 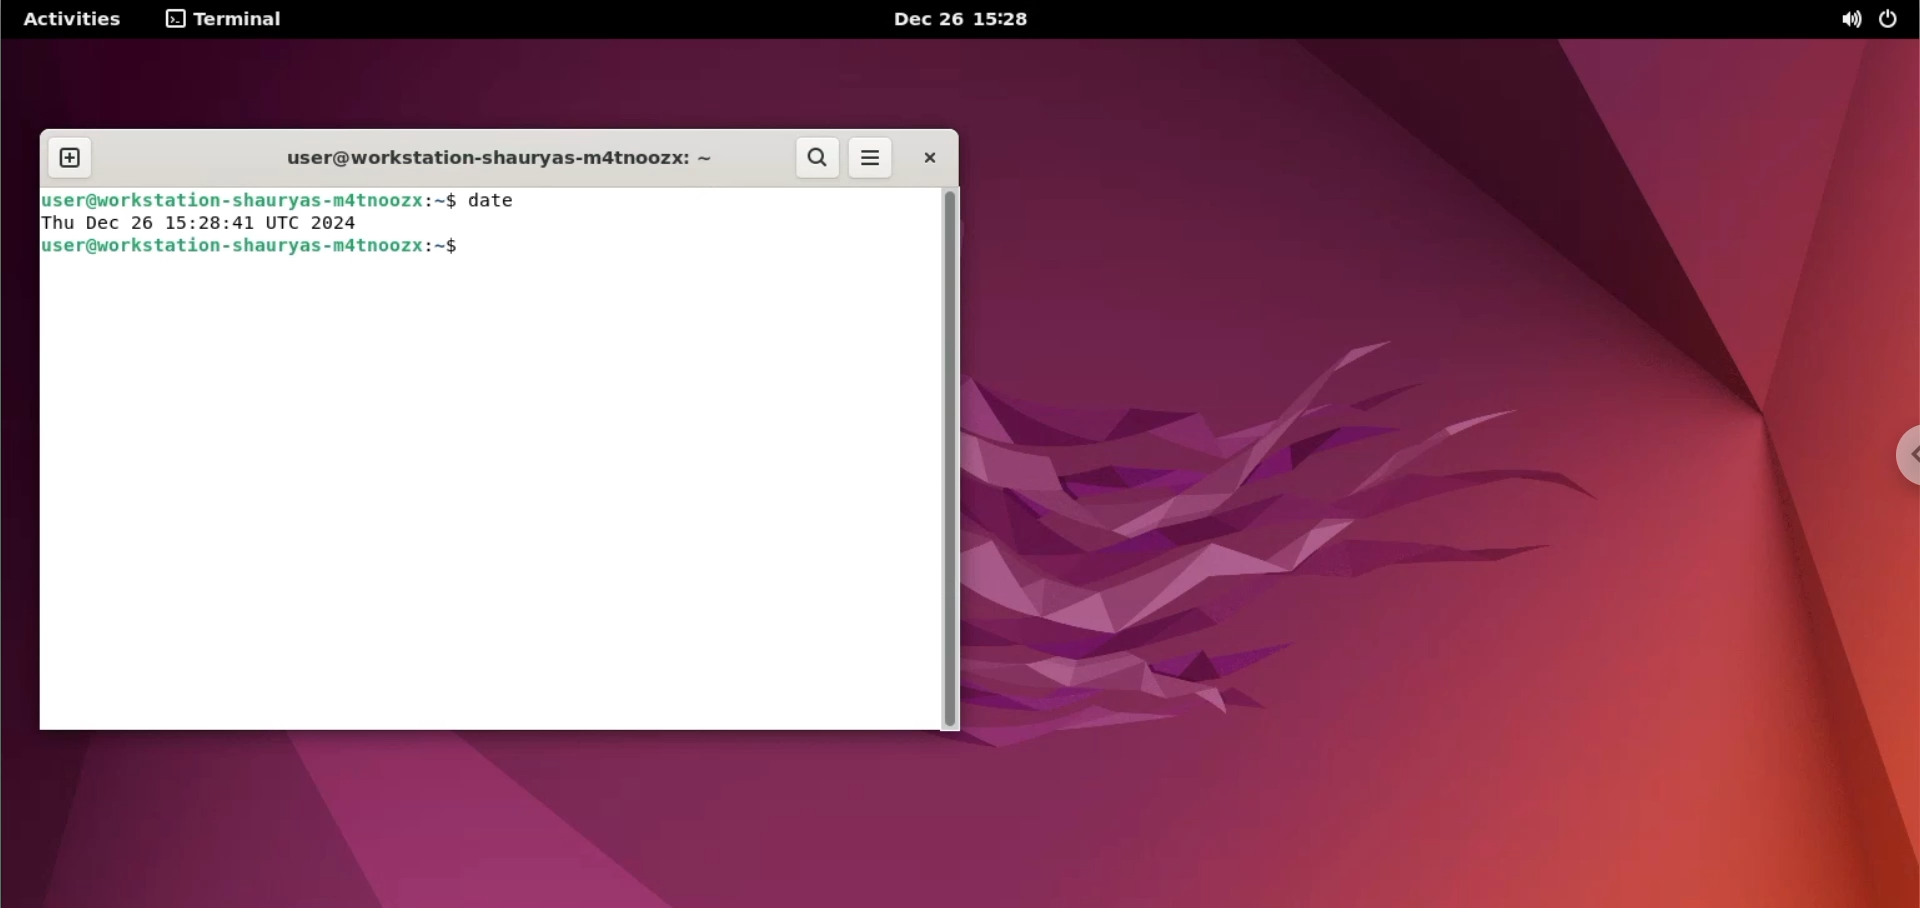 I want to click on terminal, so click(x=230, y=21).